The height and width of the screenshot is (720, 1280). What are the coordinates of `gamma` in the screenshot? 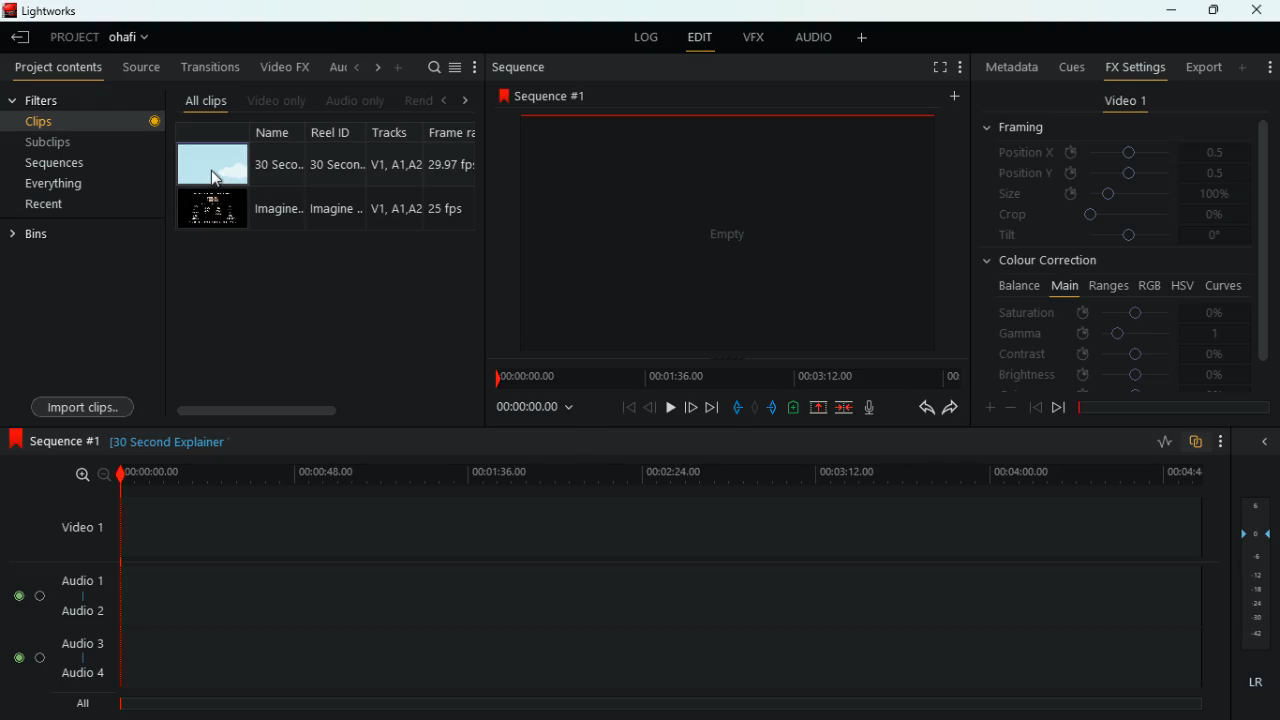 It's located at (1118, 332).